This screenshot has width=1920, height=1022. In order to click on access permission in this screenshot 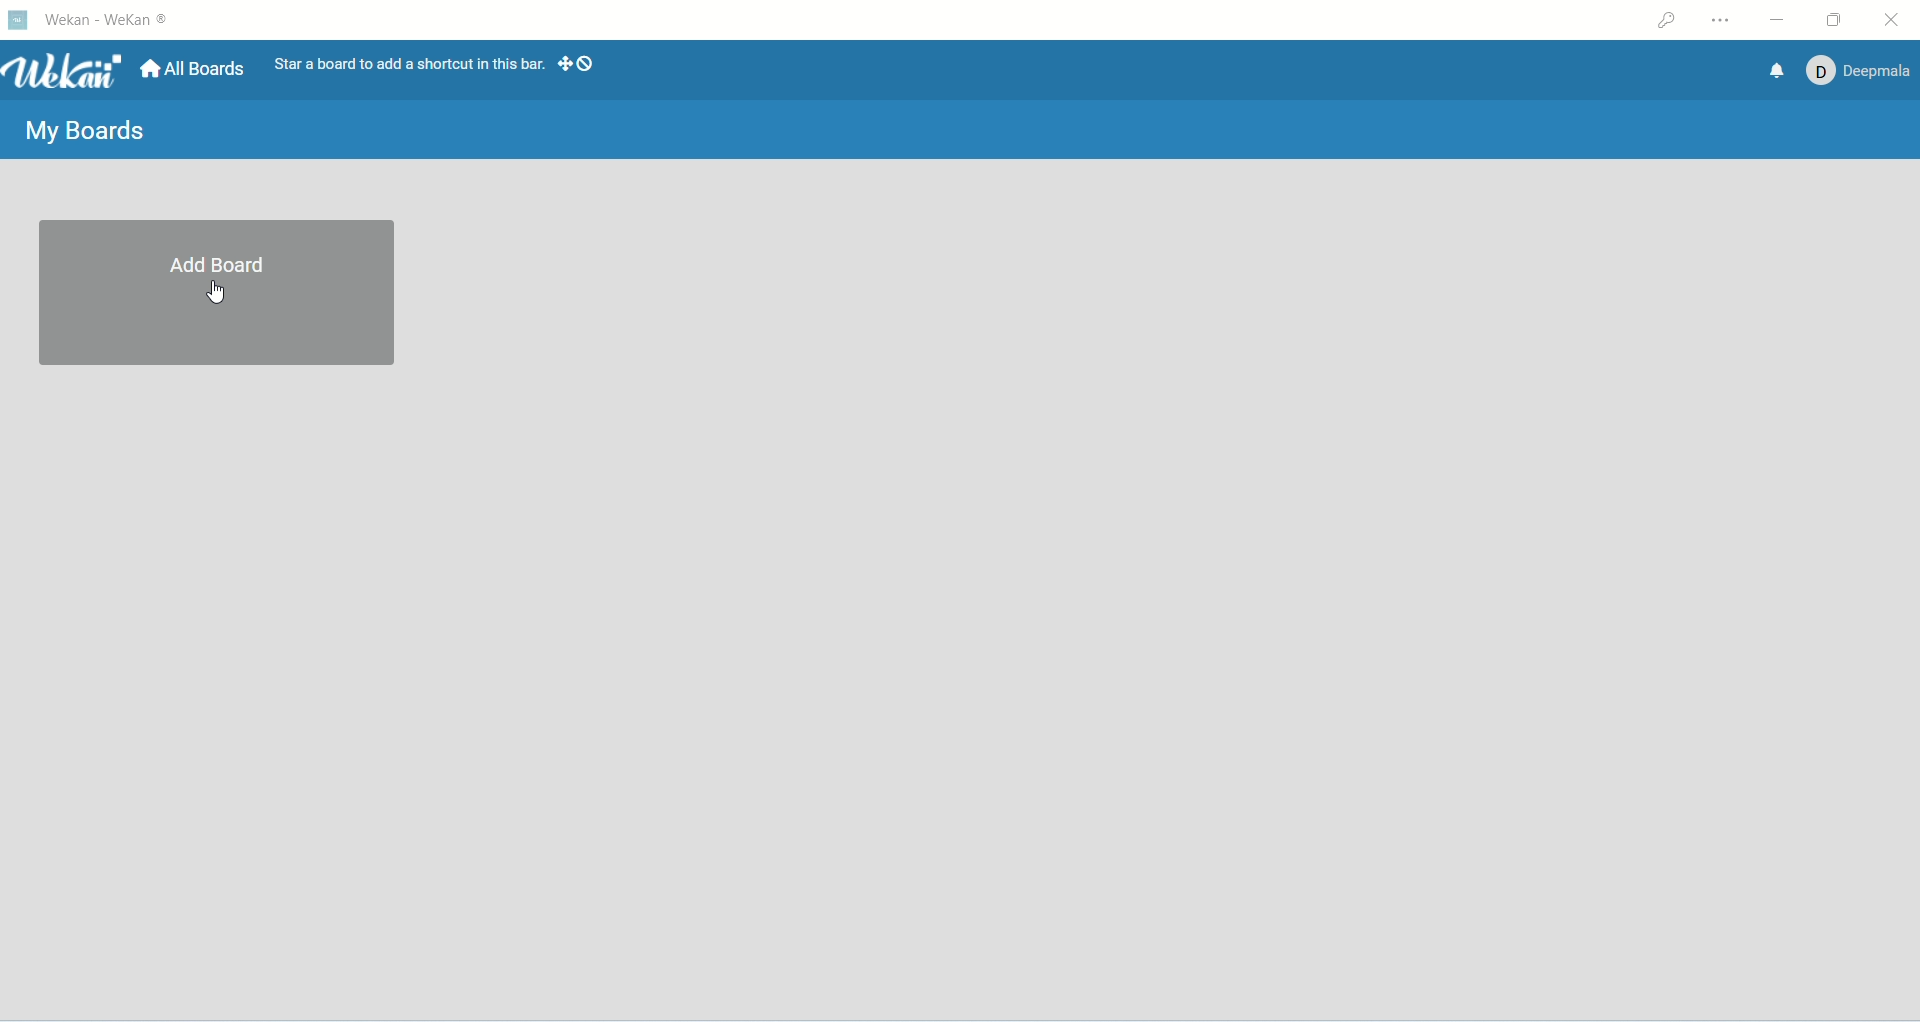, I will do `click(1667, 20)`.